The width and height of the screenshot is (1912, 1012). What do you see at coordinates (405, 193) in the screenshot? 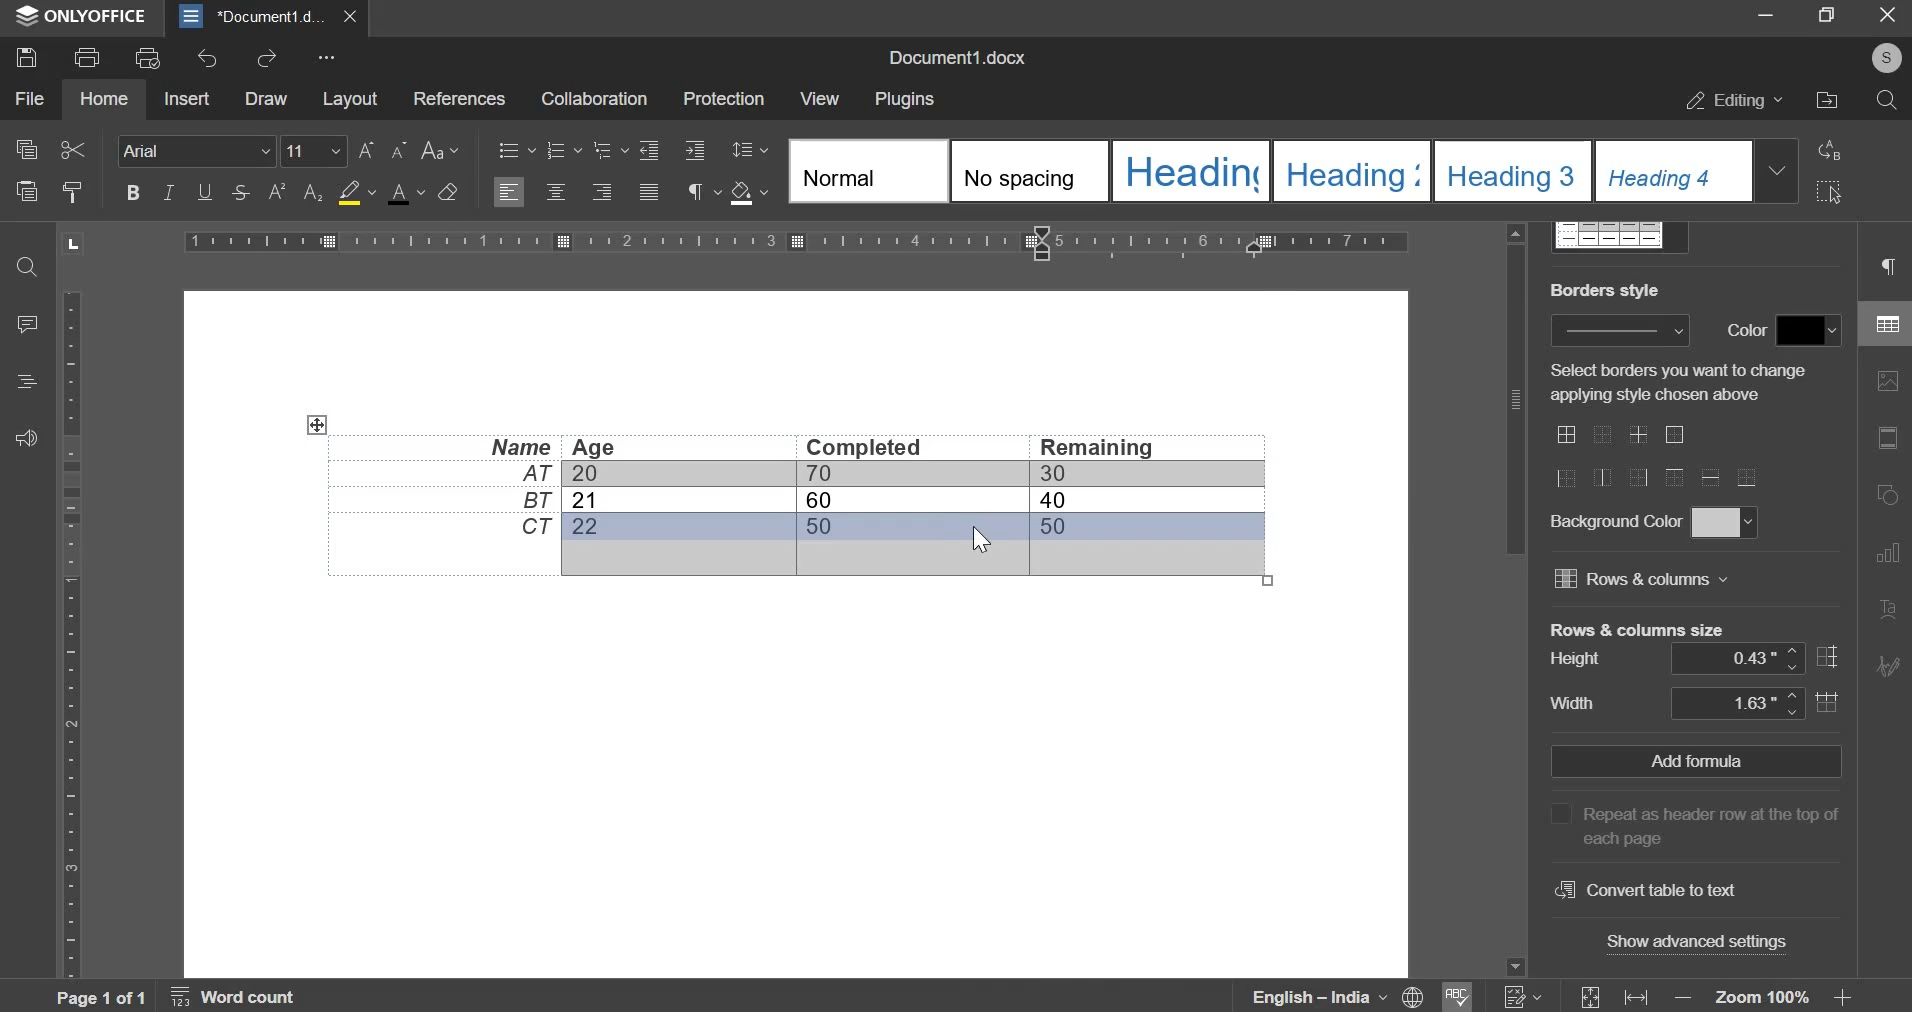
I see `font color` at bounding box center [405, 193].